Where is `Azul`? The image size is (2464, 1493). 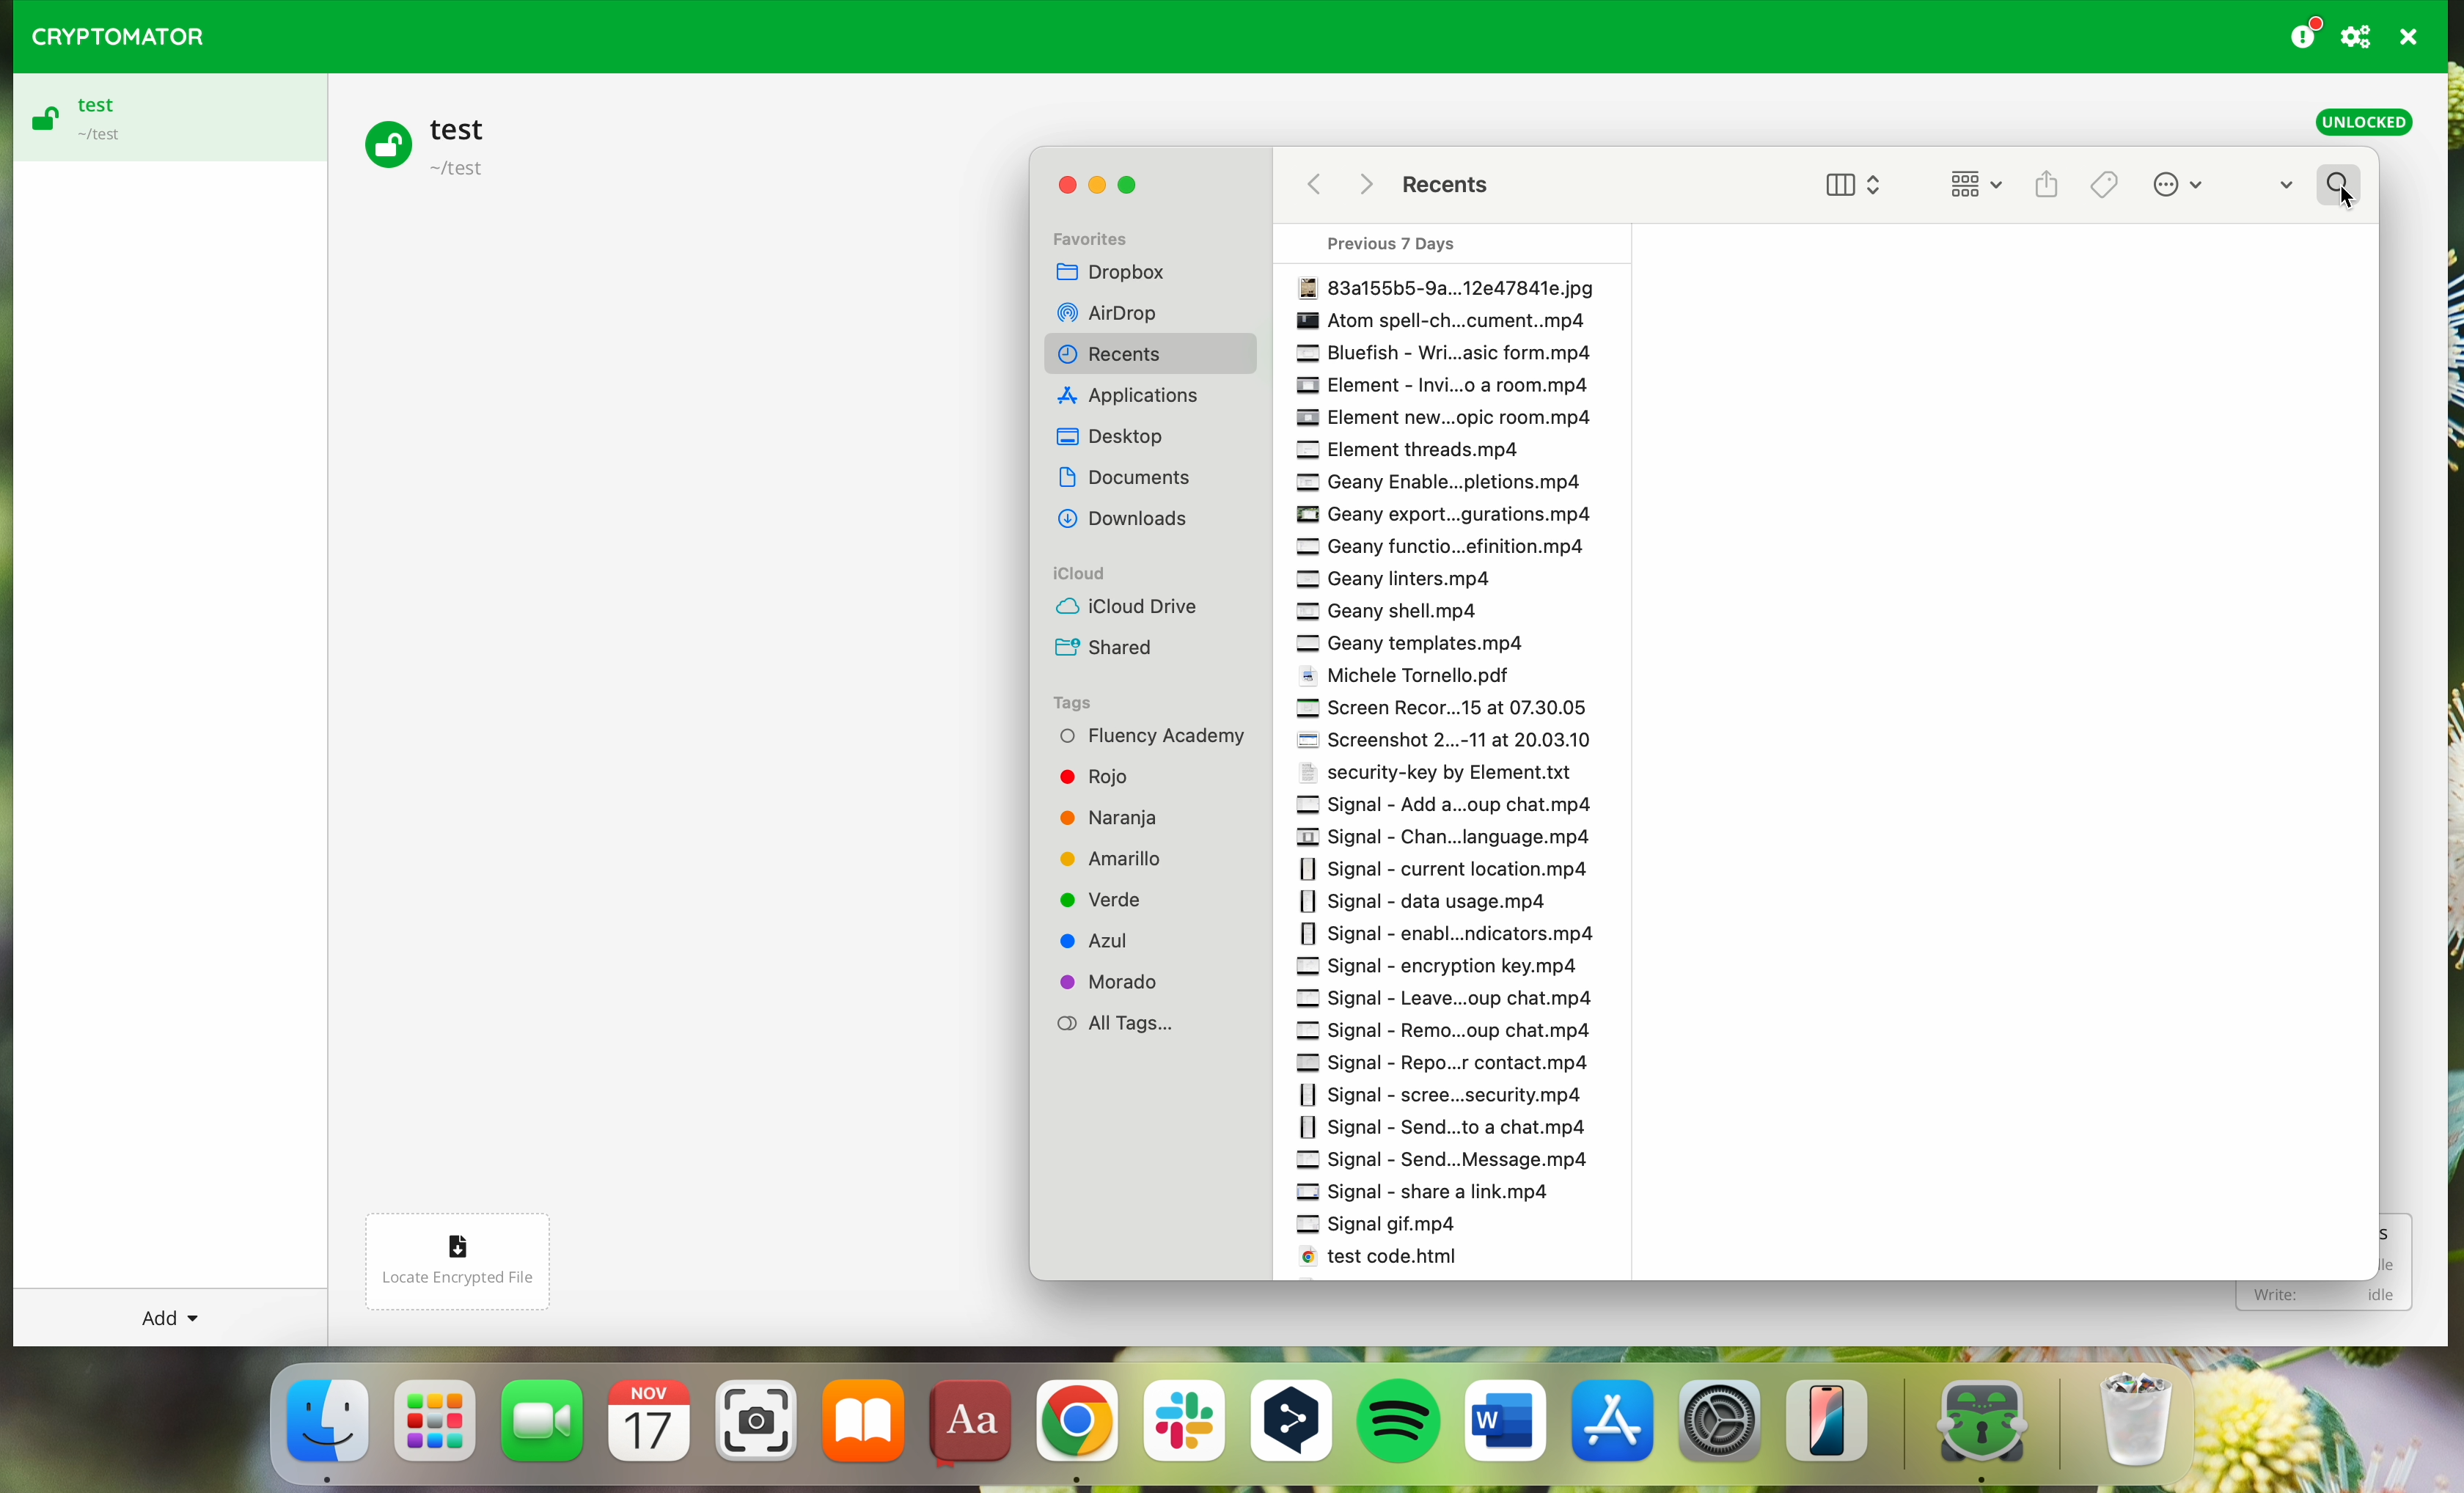
Azul is located at coordinates (1111, 940).